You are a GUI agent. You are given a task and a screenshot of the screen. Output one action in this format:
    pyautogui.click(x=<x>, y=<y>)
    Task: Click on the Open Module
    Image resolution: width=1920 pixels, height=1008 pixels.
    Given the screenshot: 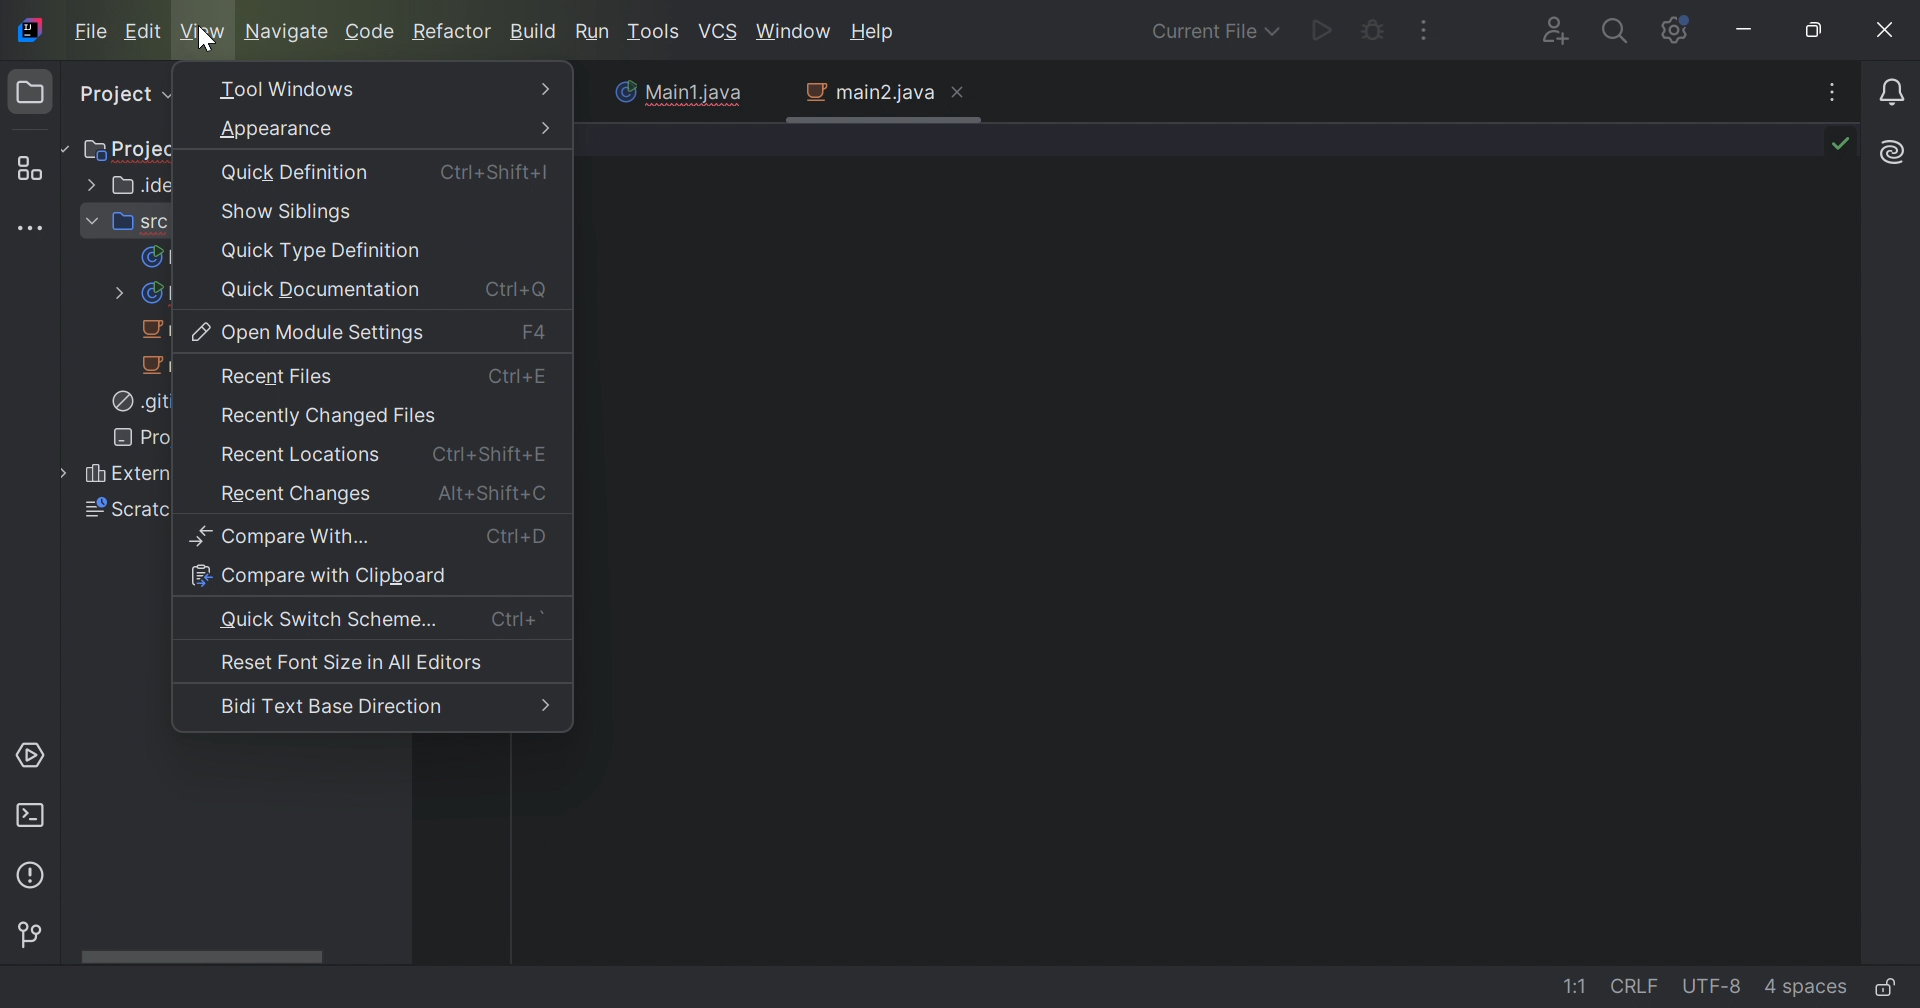 What is the action you would take?
    pyautogui.click(x=311, y=333)
    